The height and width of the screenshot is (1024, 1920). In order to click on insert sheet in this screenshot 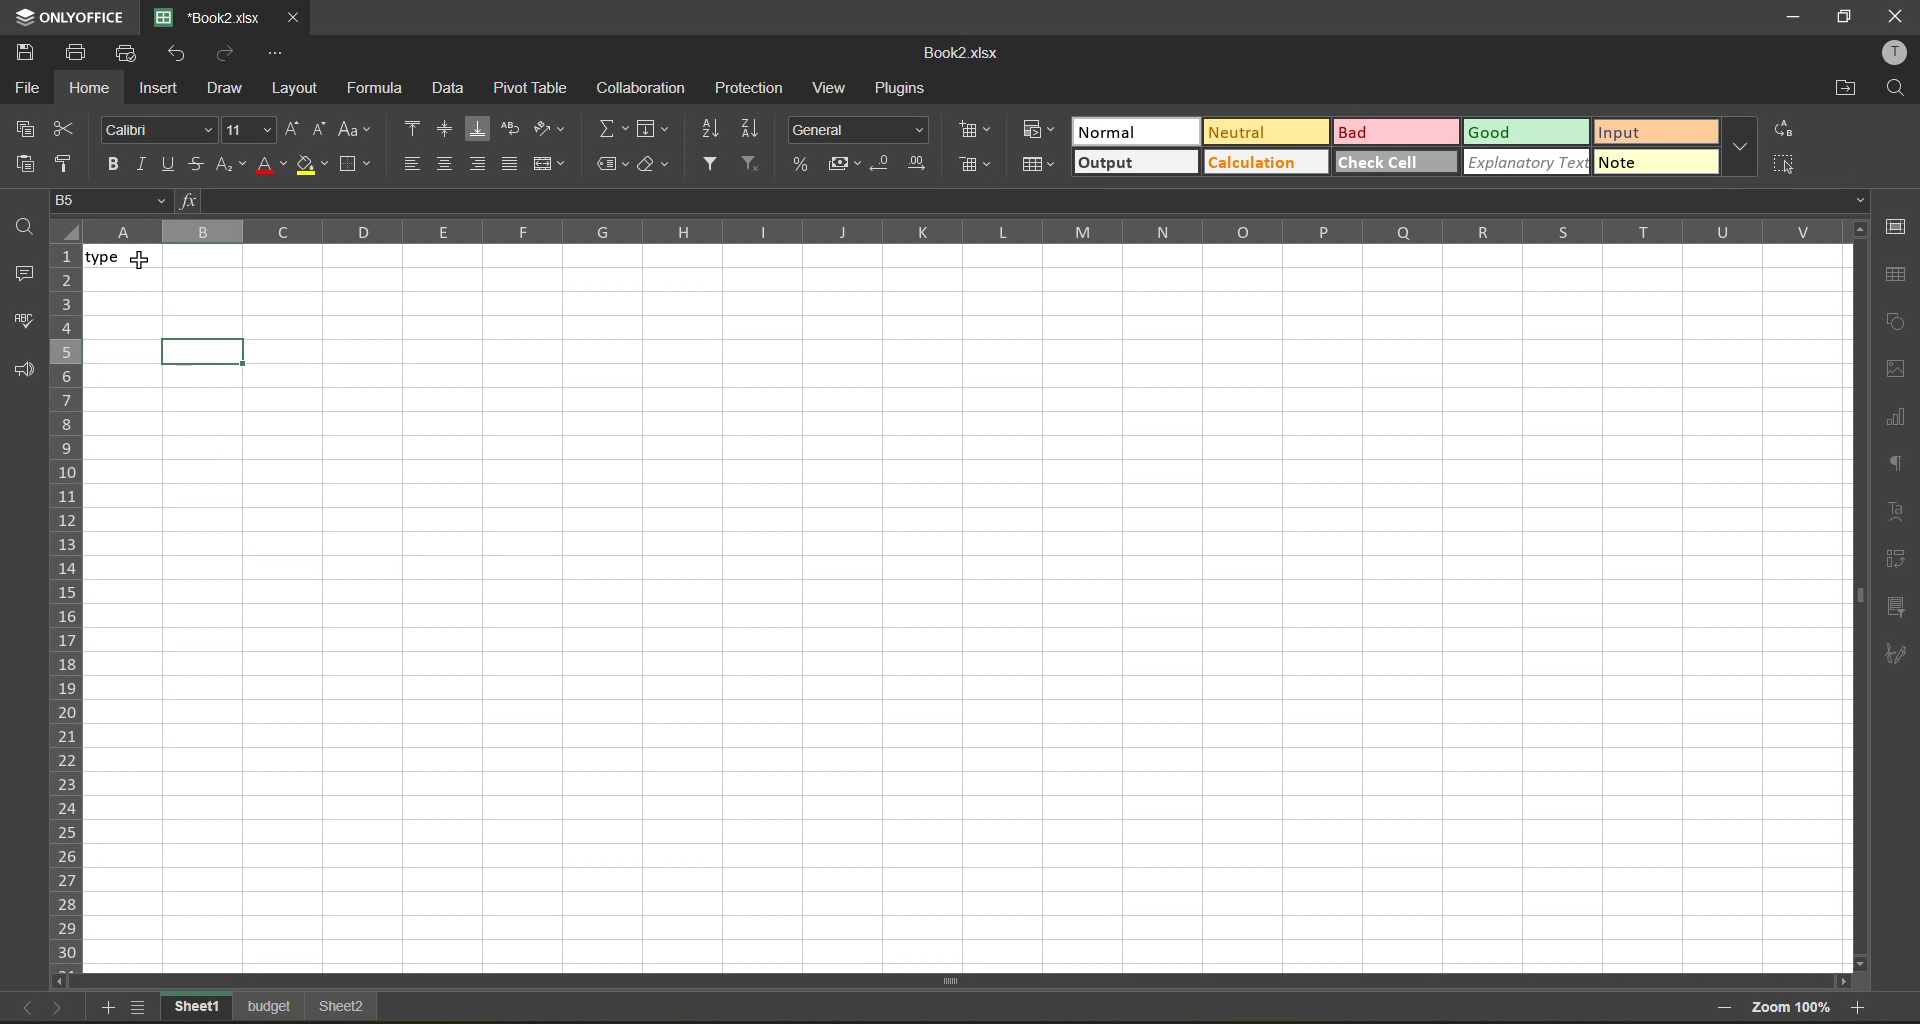, I will do `click(111, 1009)`.